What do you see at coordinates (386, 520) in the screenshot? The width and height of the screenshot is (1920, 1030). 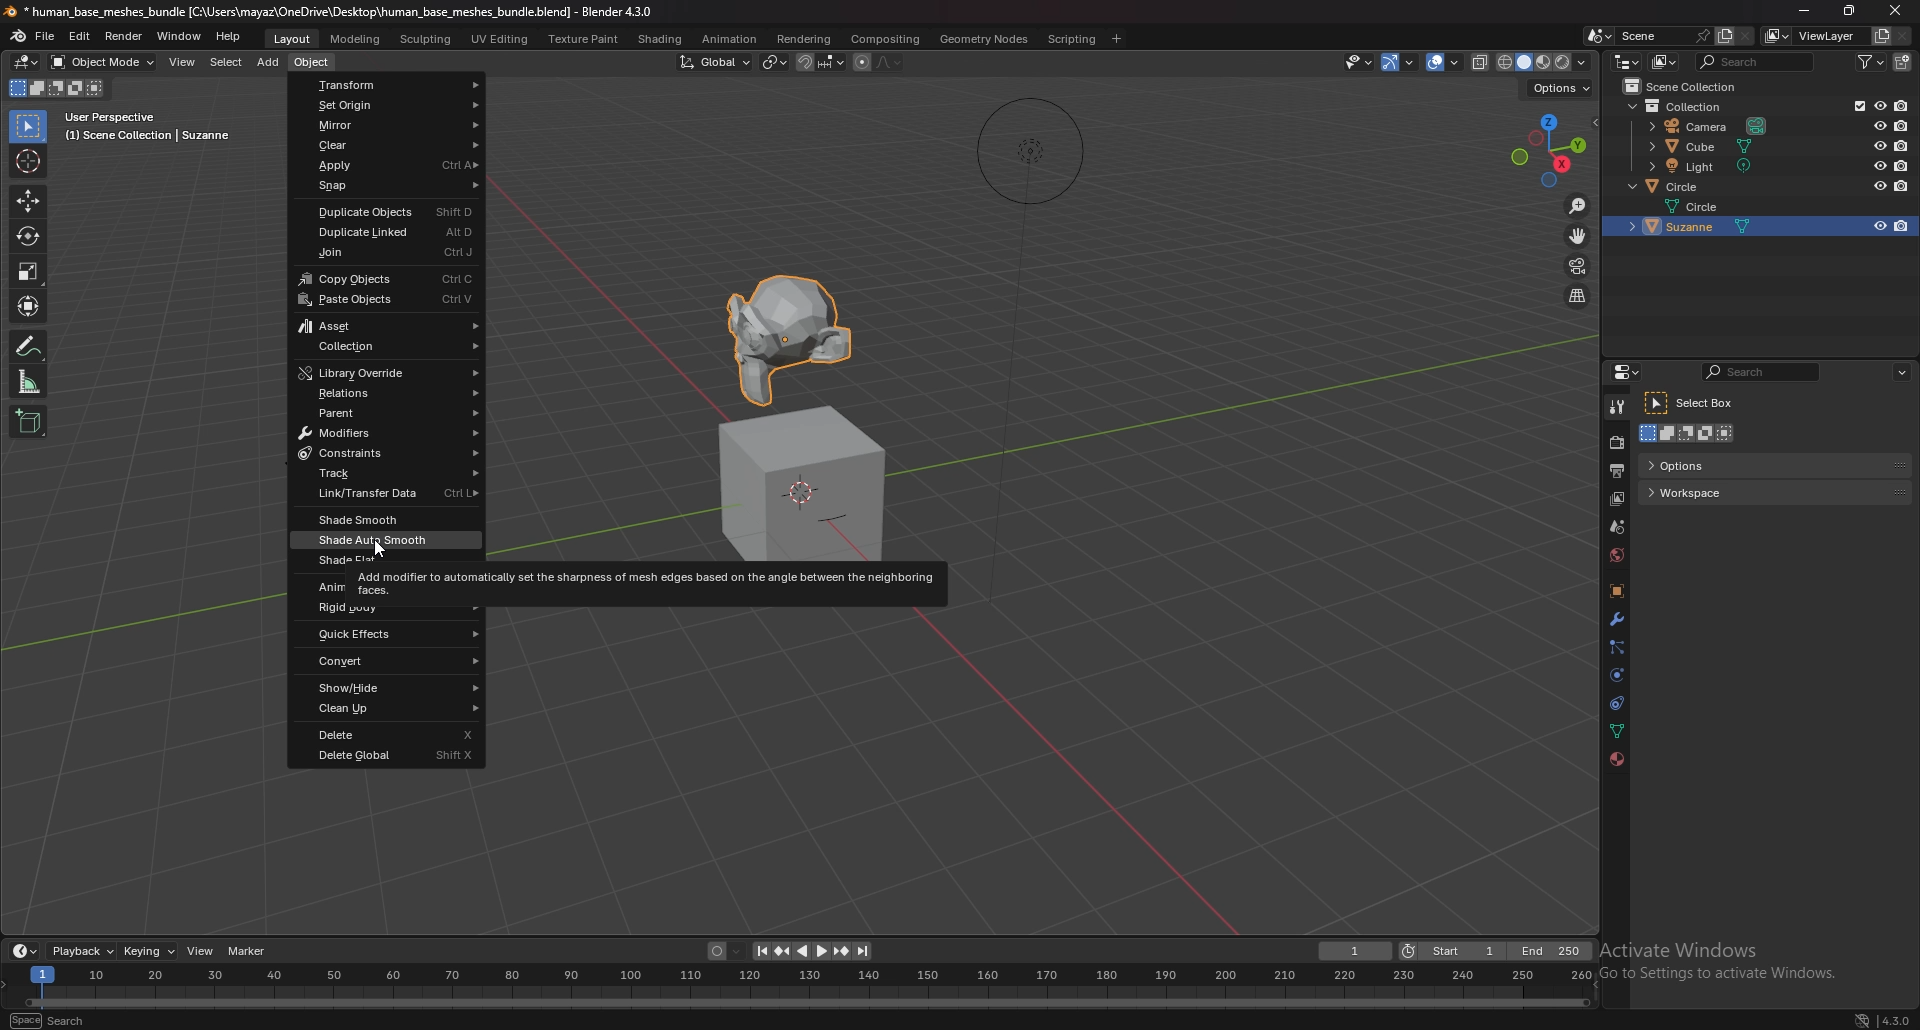 I see `shade smooth` at bounding box center [386, 520].